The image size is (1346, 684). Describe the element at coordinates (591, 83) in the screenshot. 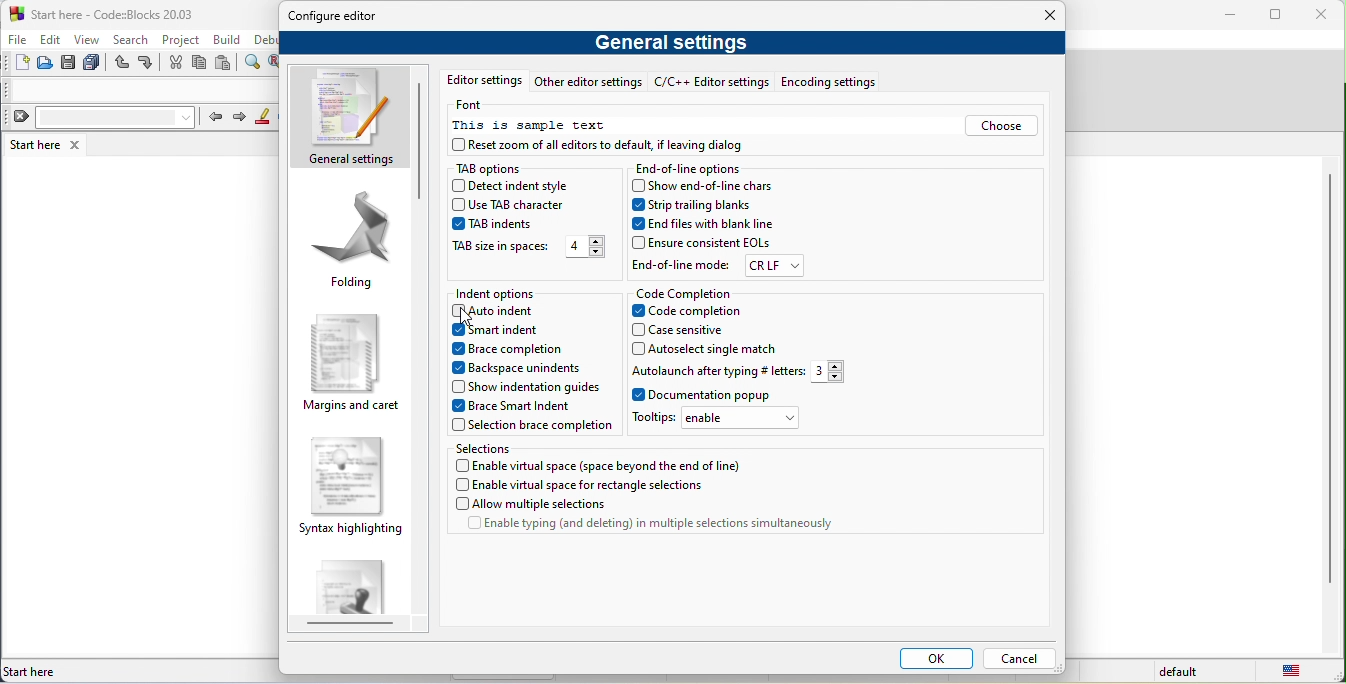

I see `other editor settings` at that location.